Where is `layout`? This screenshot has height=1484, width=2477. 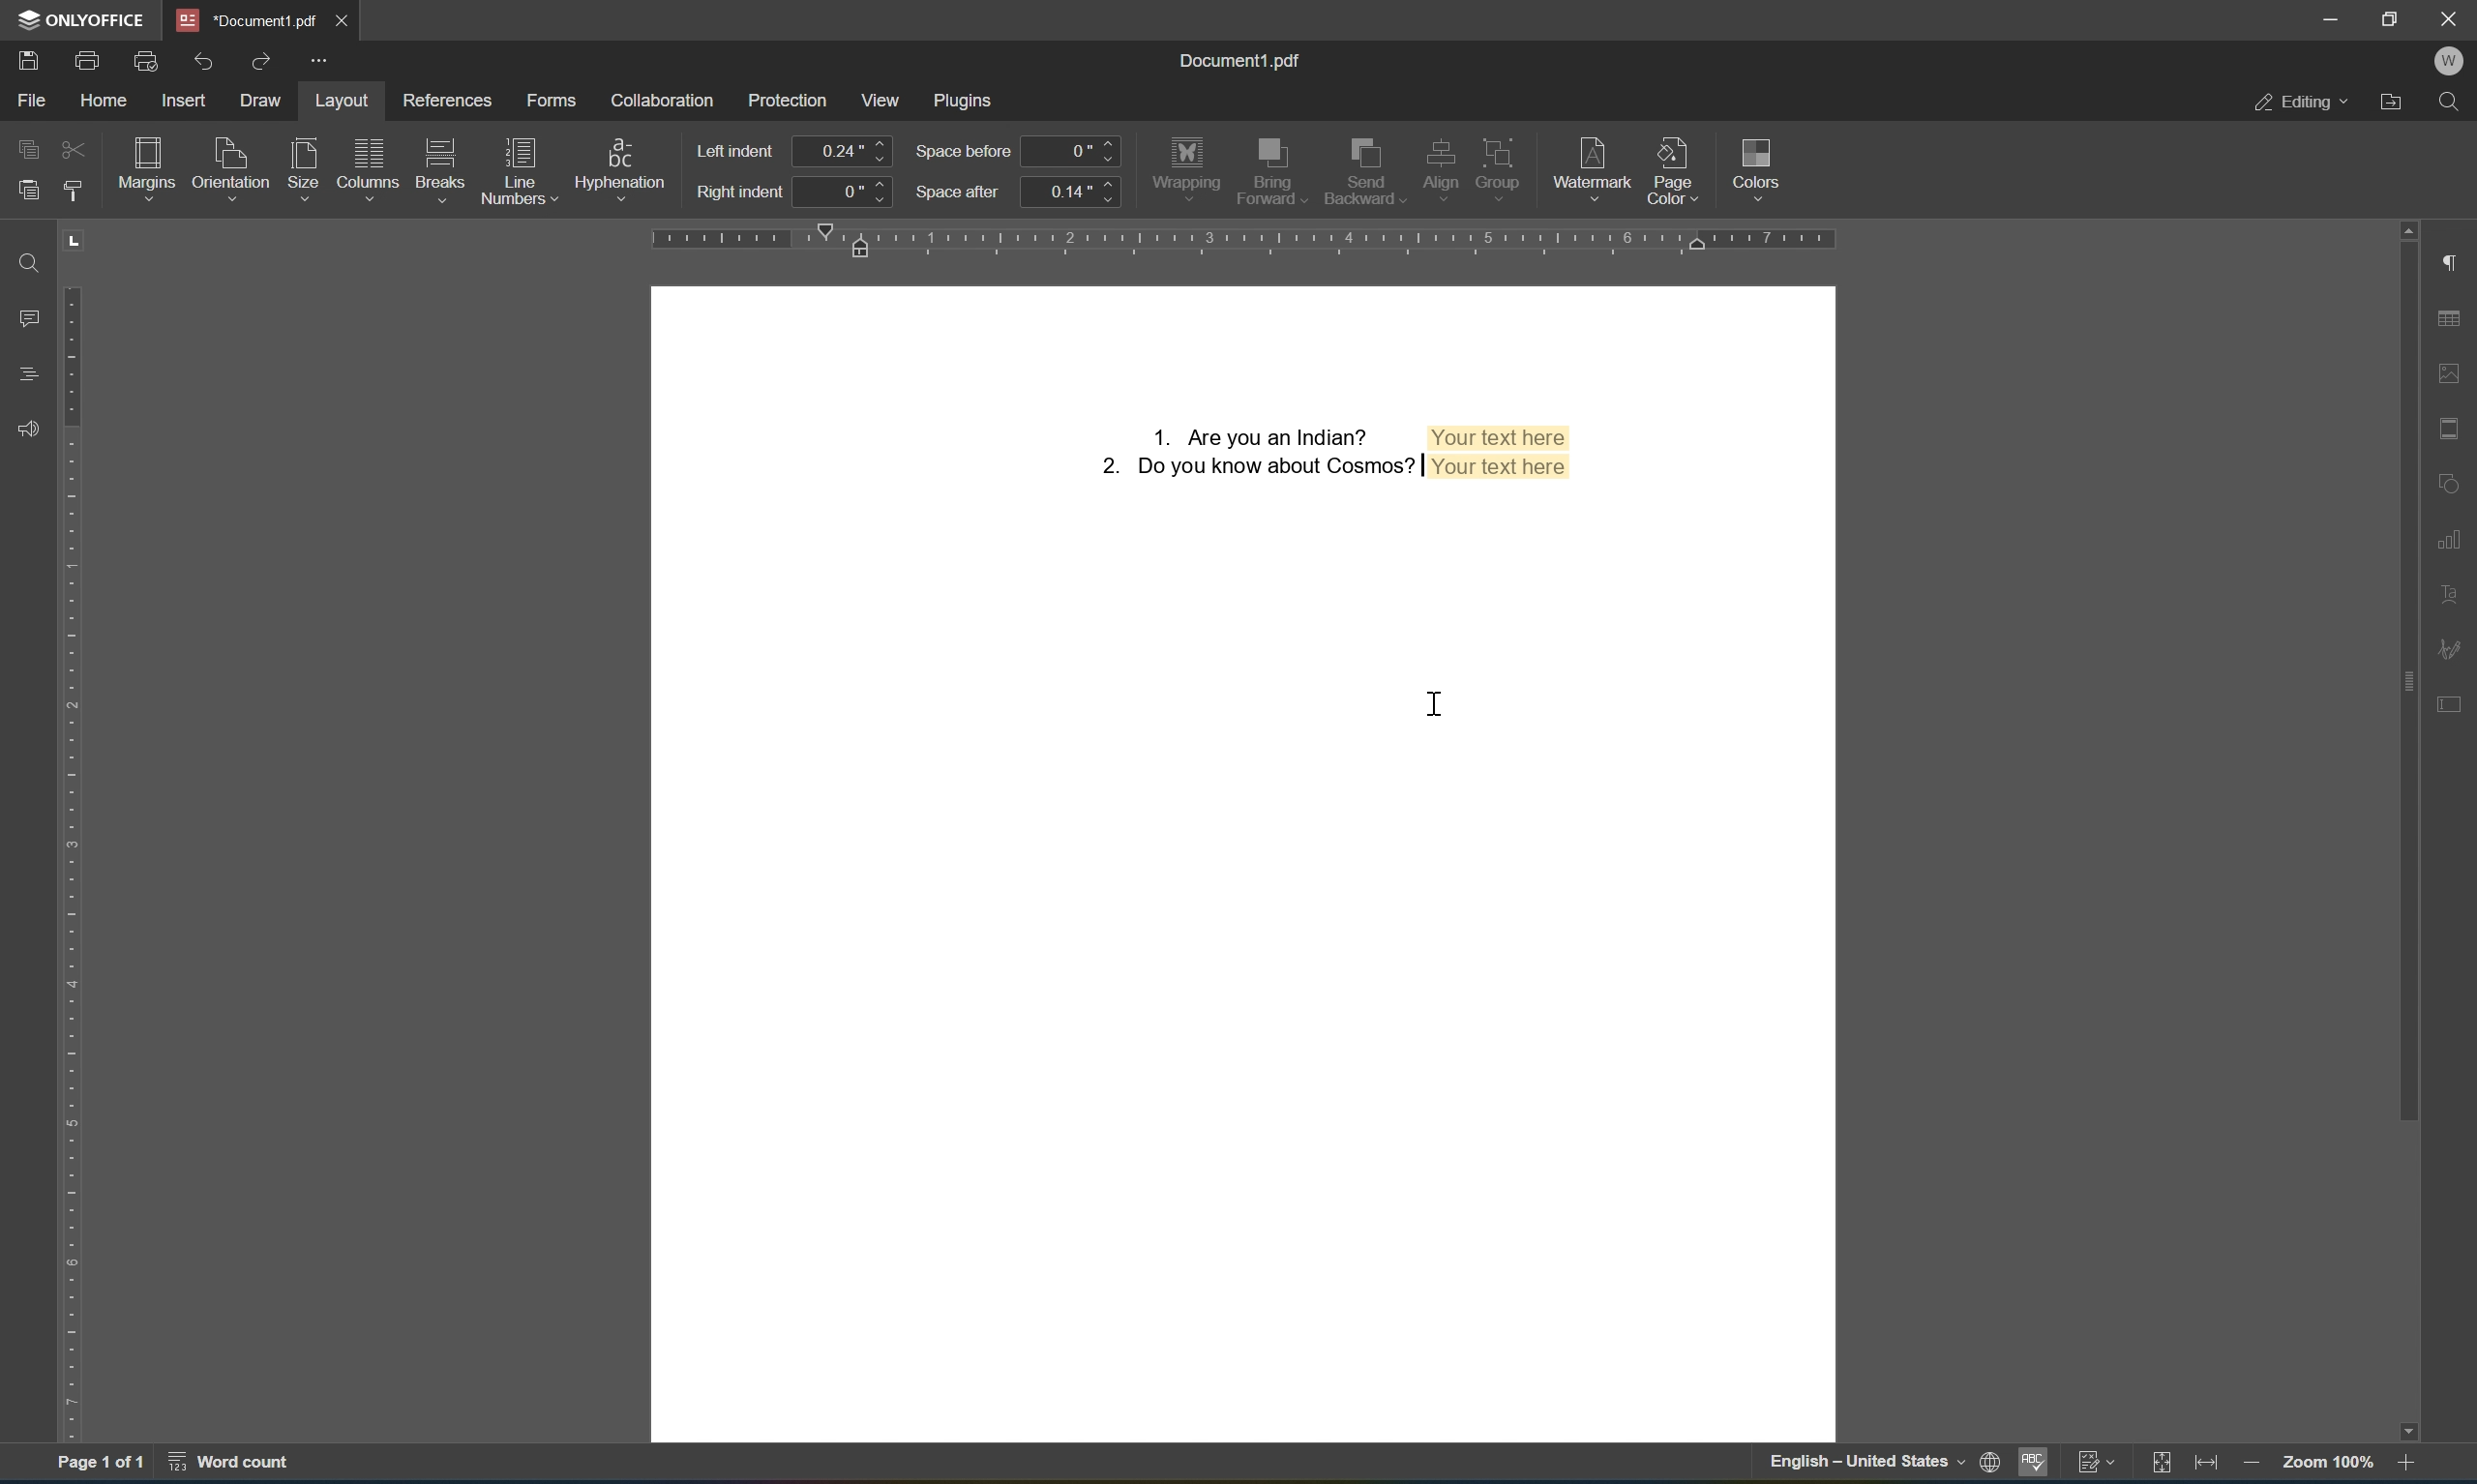 layout is located at coordinates (341, 101).